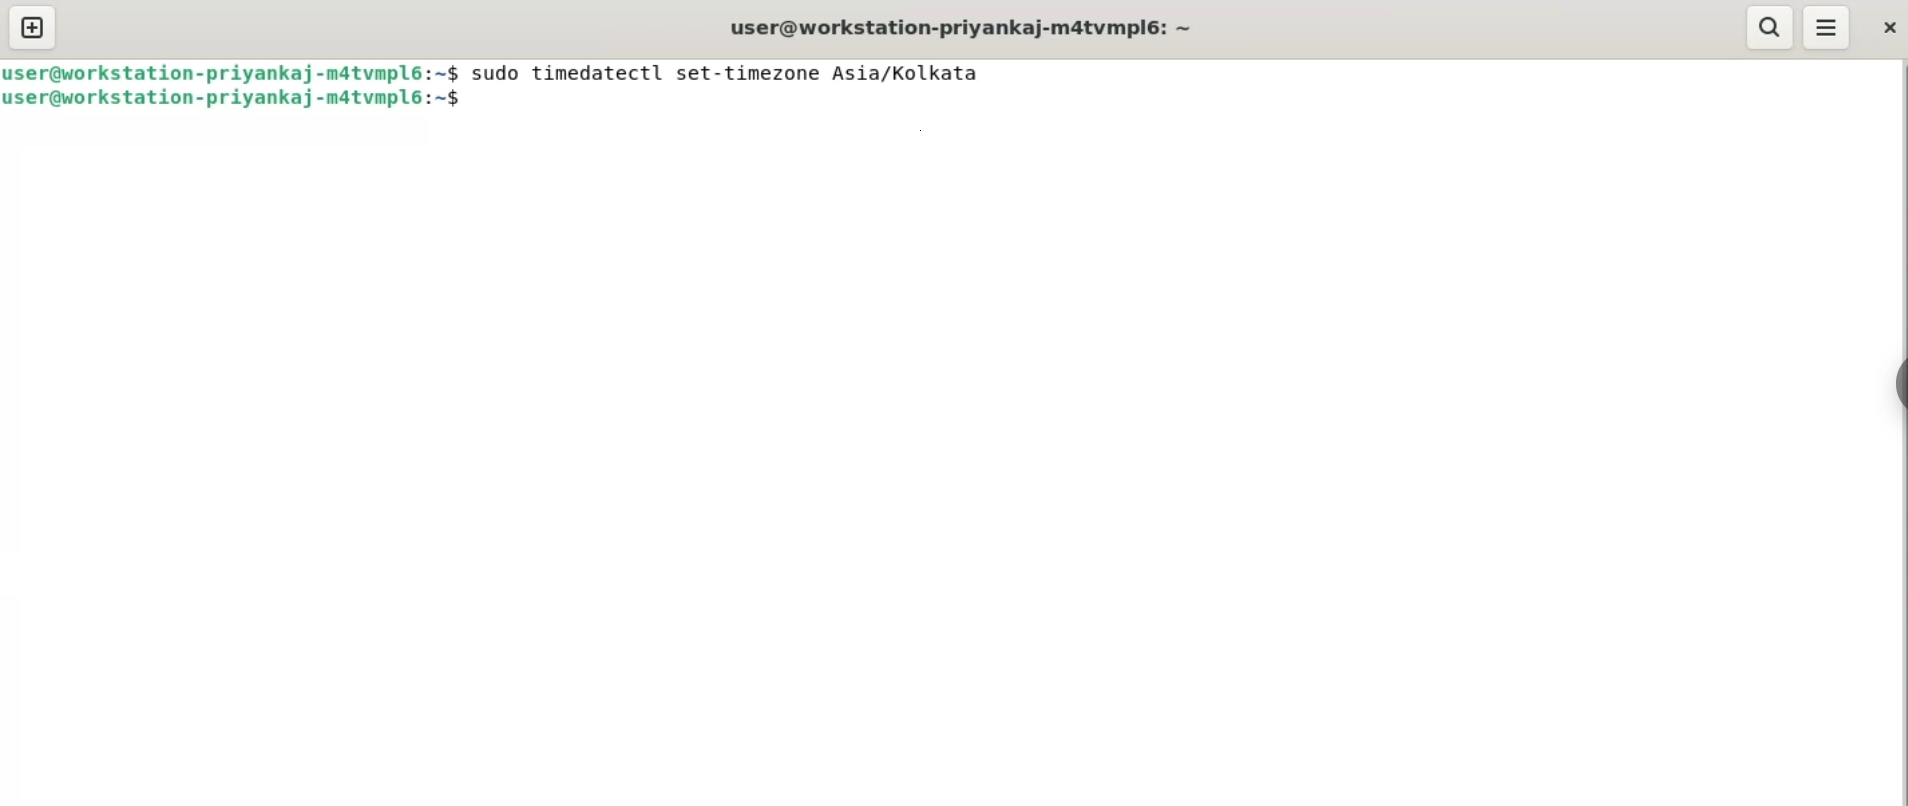 The image size is (1908, 806). Describe the element at coordinates (1769, 28) in the screenshot. I see `search` at that location.